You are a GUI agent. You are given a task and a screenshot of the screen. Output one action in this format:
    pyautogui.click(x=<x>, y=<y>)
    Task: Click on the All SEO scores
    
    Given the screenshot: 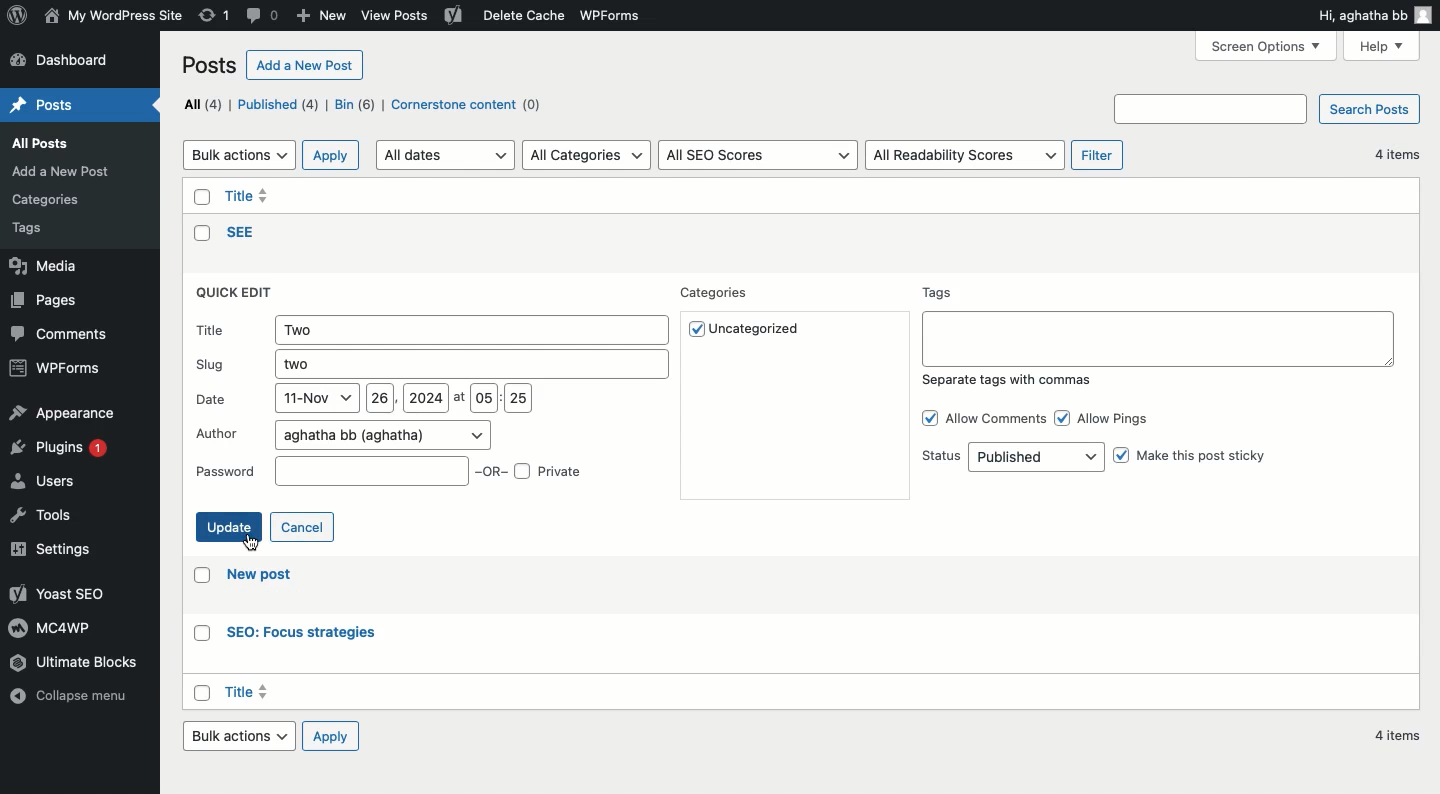 What is the action you would take?
    pyautogui.click(x=758, y=155)
    